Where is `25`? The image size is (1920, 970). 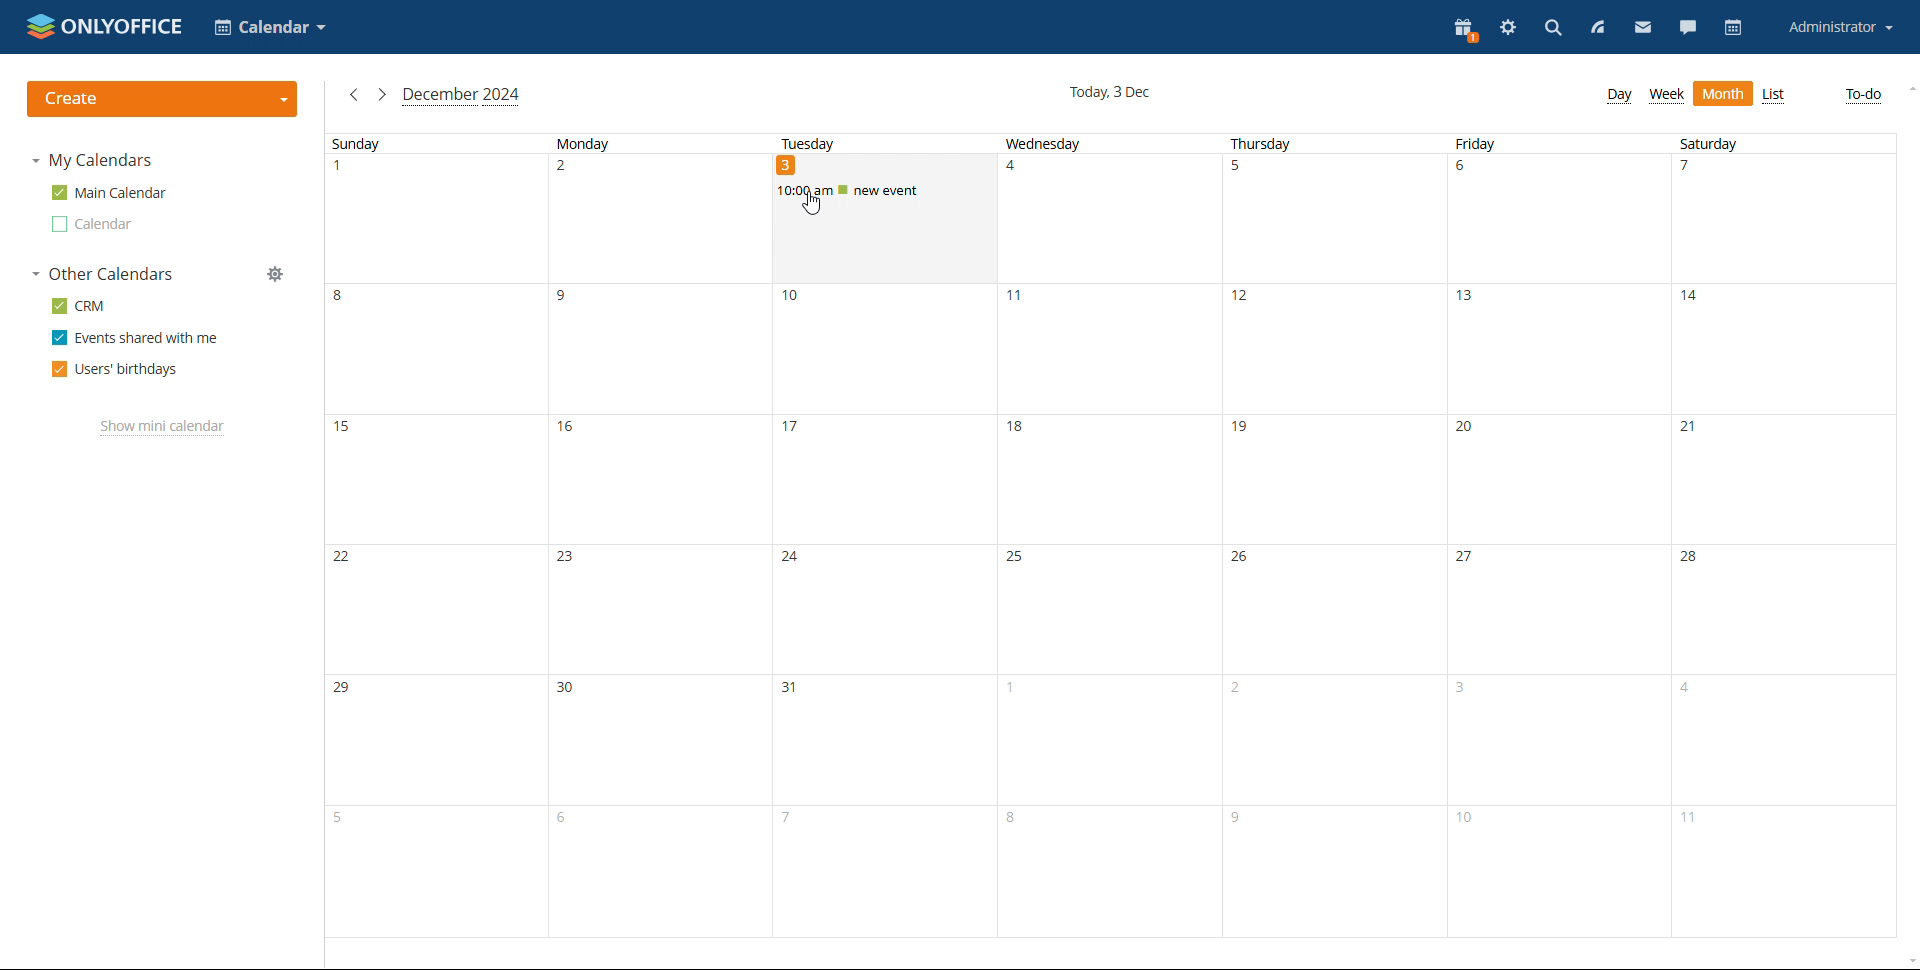
25 is located at coordinates (1107, 610).